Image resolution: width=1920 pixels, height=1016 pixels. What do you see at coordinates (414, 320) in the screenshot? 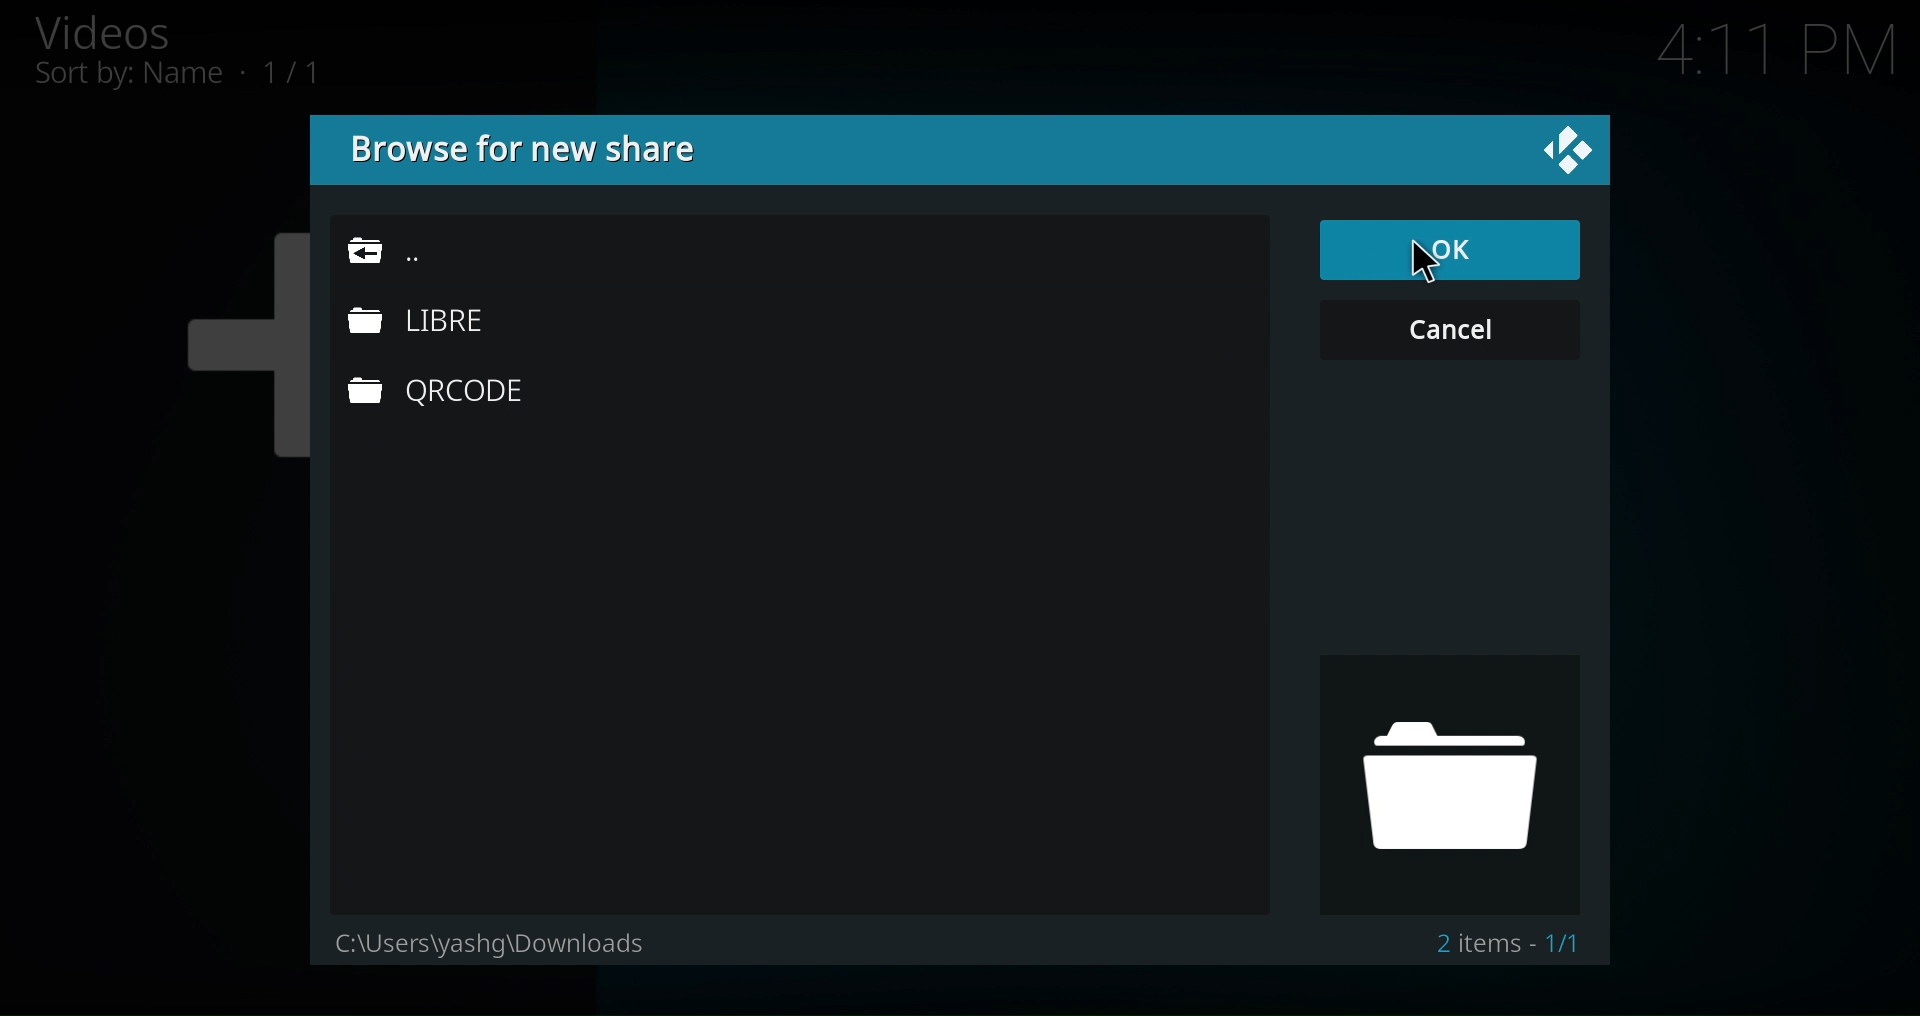
I see `LIBRE` at bounding box center [414, 320].